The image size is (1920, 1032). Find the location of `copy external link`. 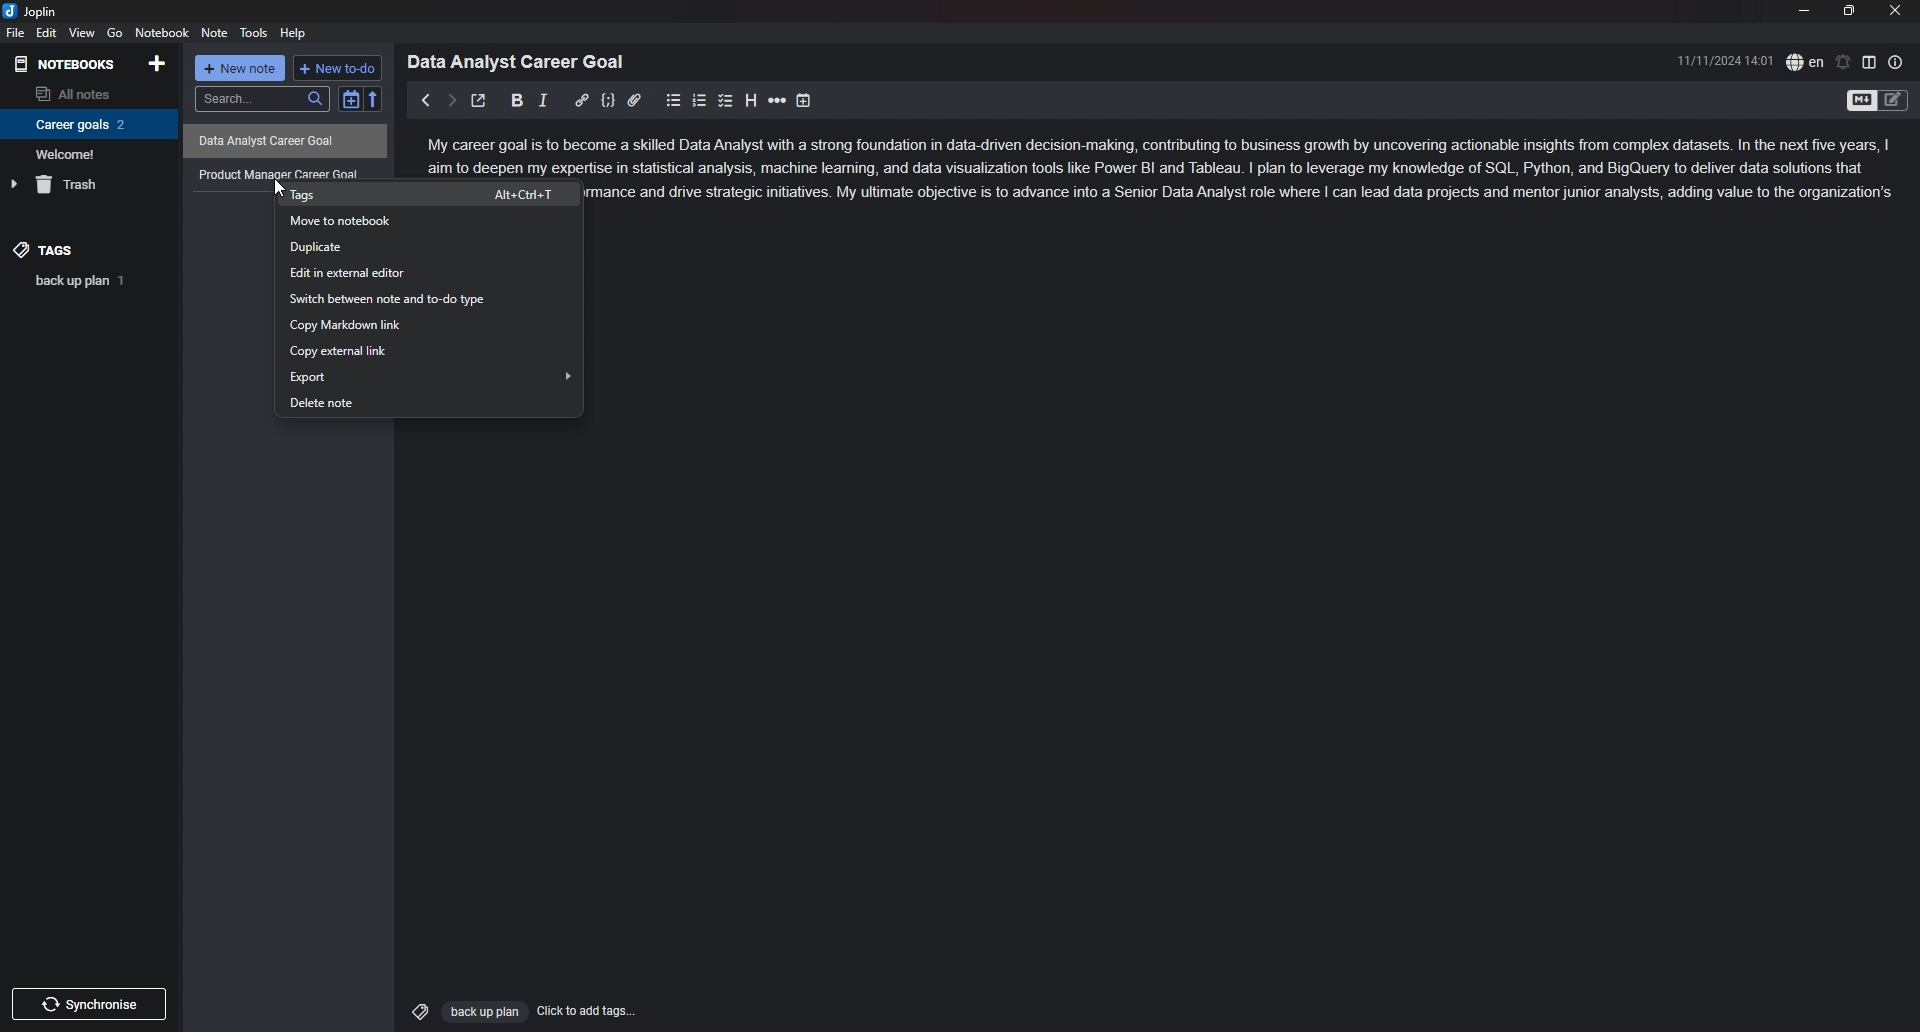

copy external link is located at coordinates (430, 350).